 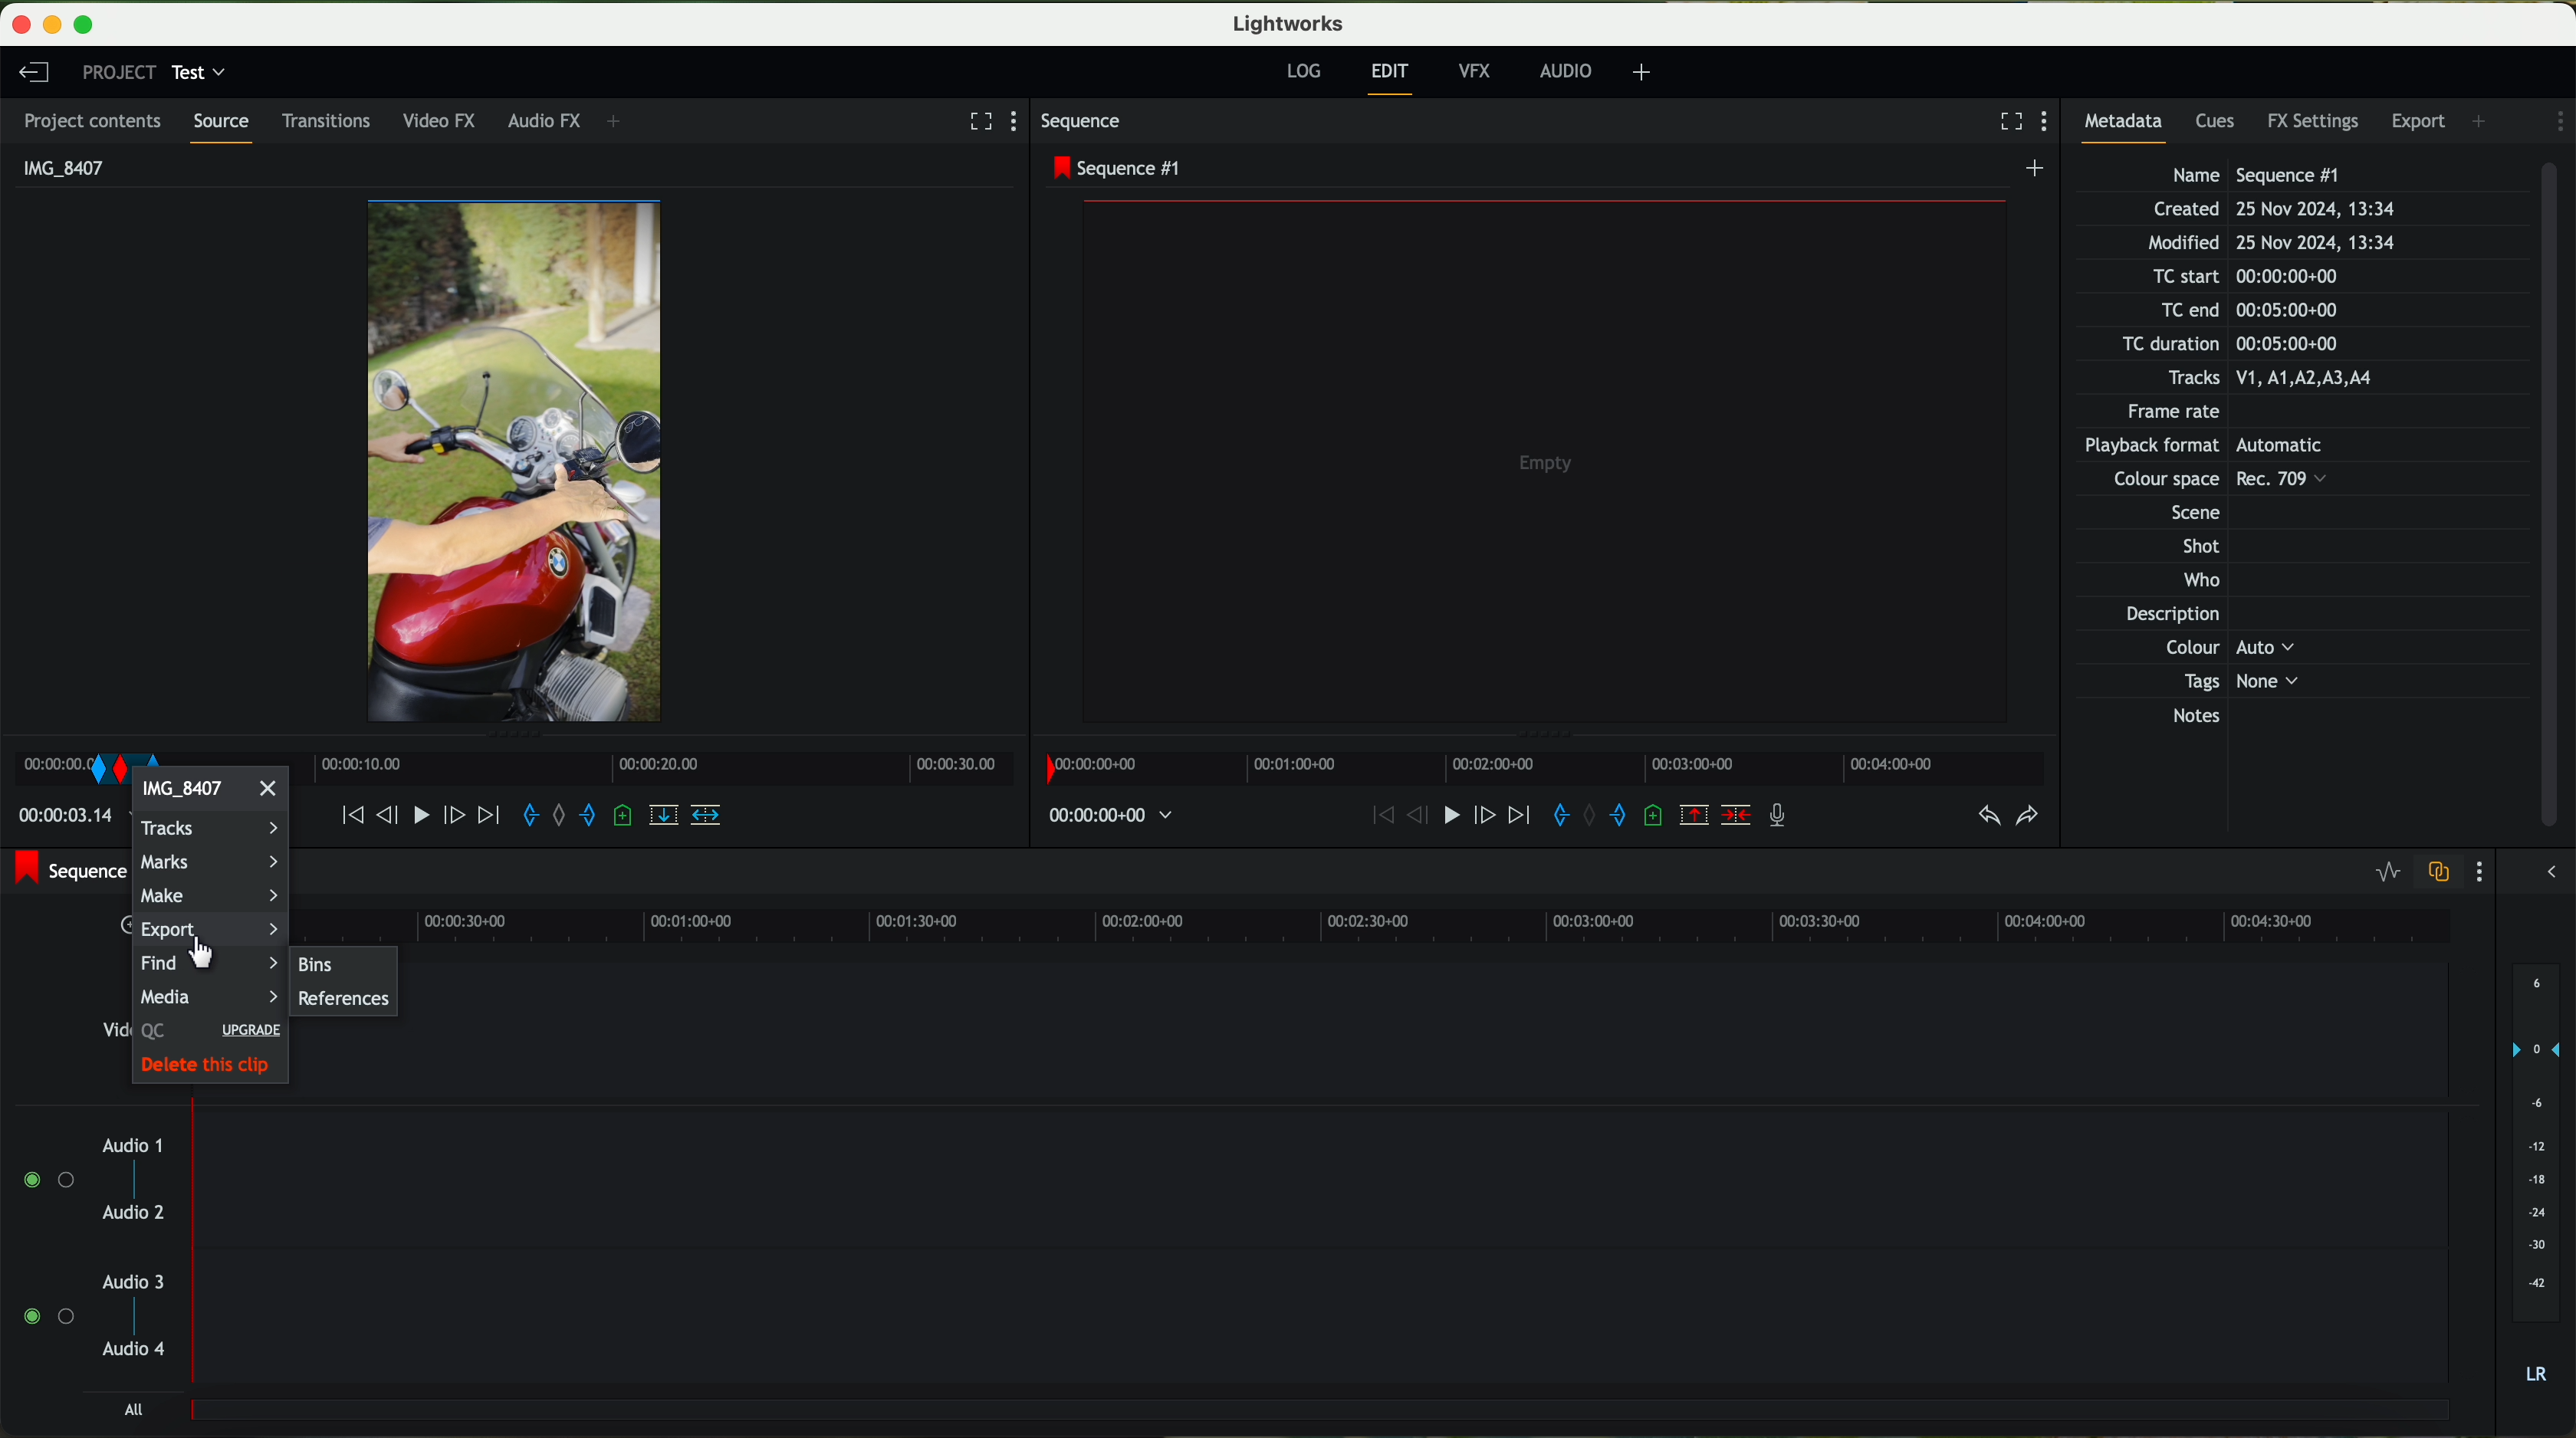 What do you see at coordinates (2197, 582) in the screenshot?
I see `Who` at bounding box center [2197, 582].